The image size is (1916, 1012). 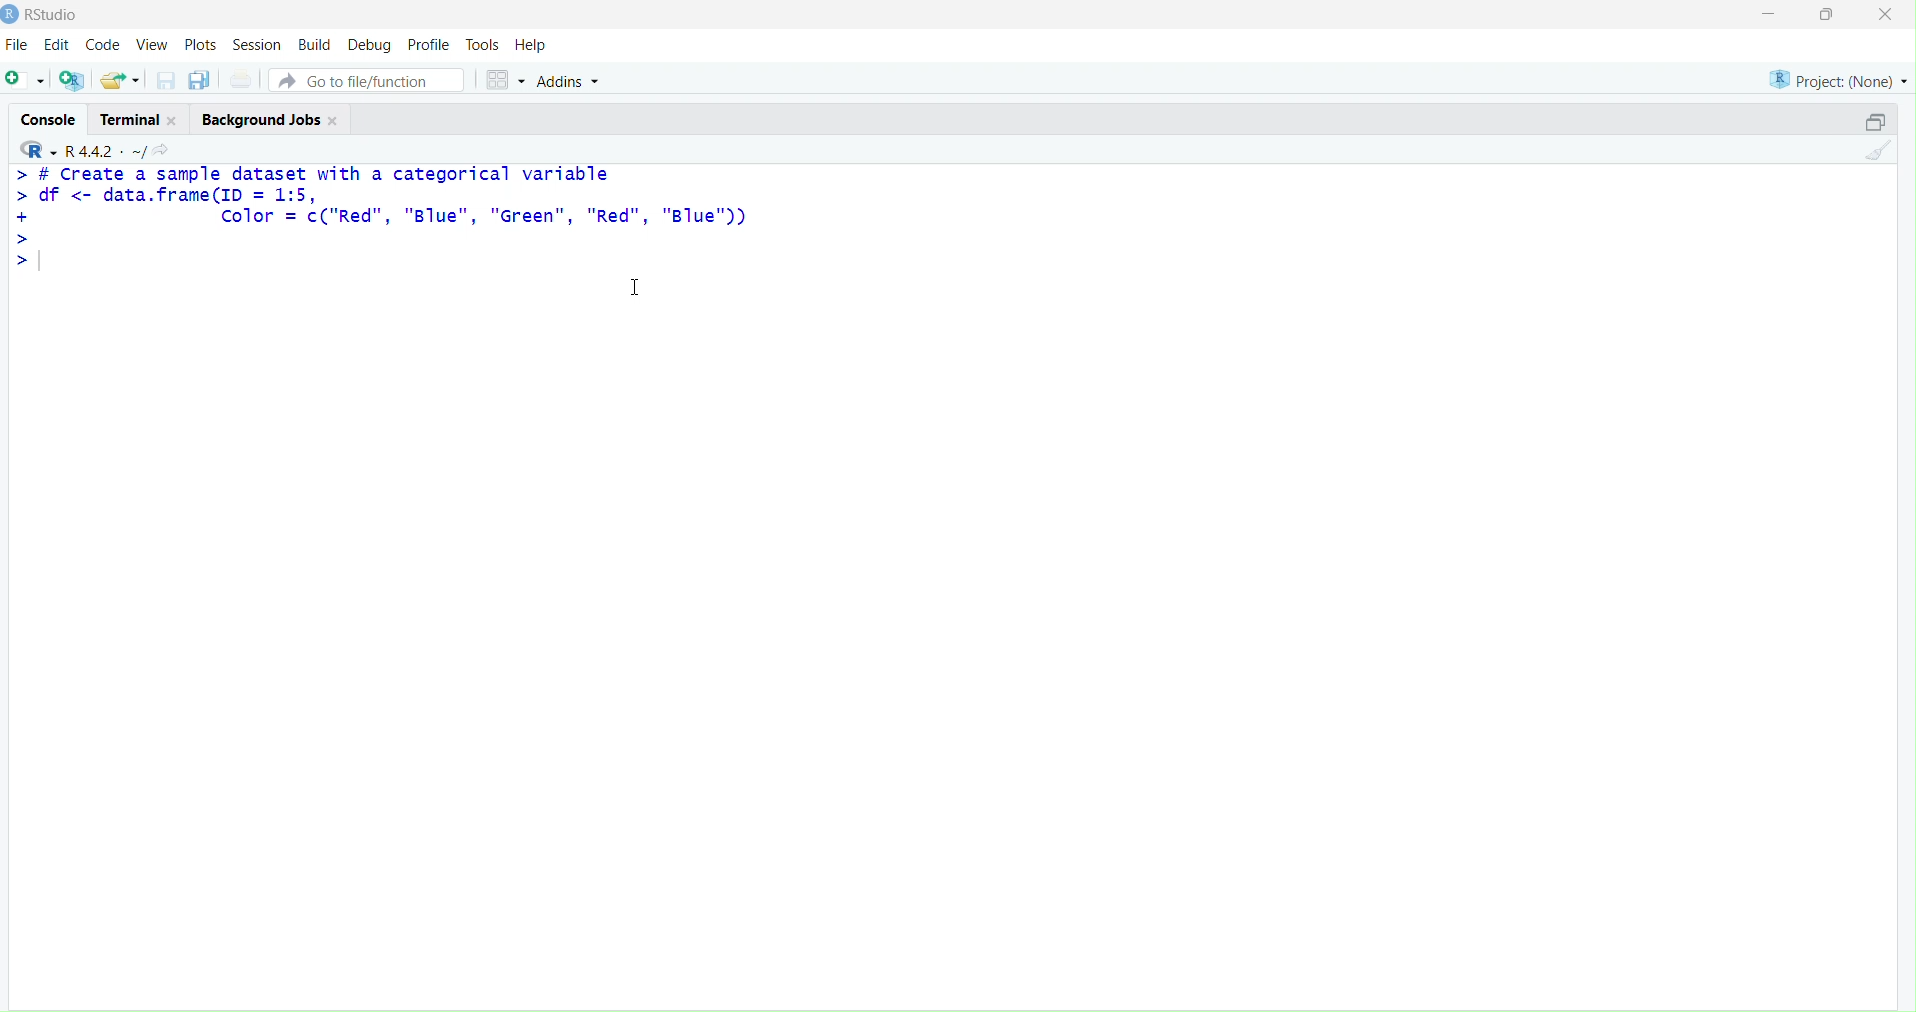 What do you see at coordinates (51, 121) in the screenshot?
I see `console` at bounding box center [51, 121].